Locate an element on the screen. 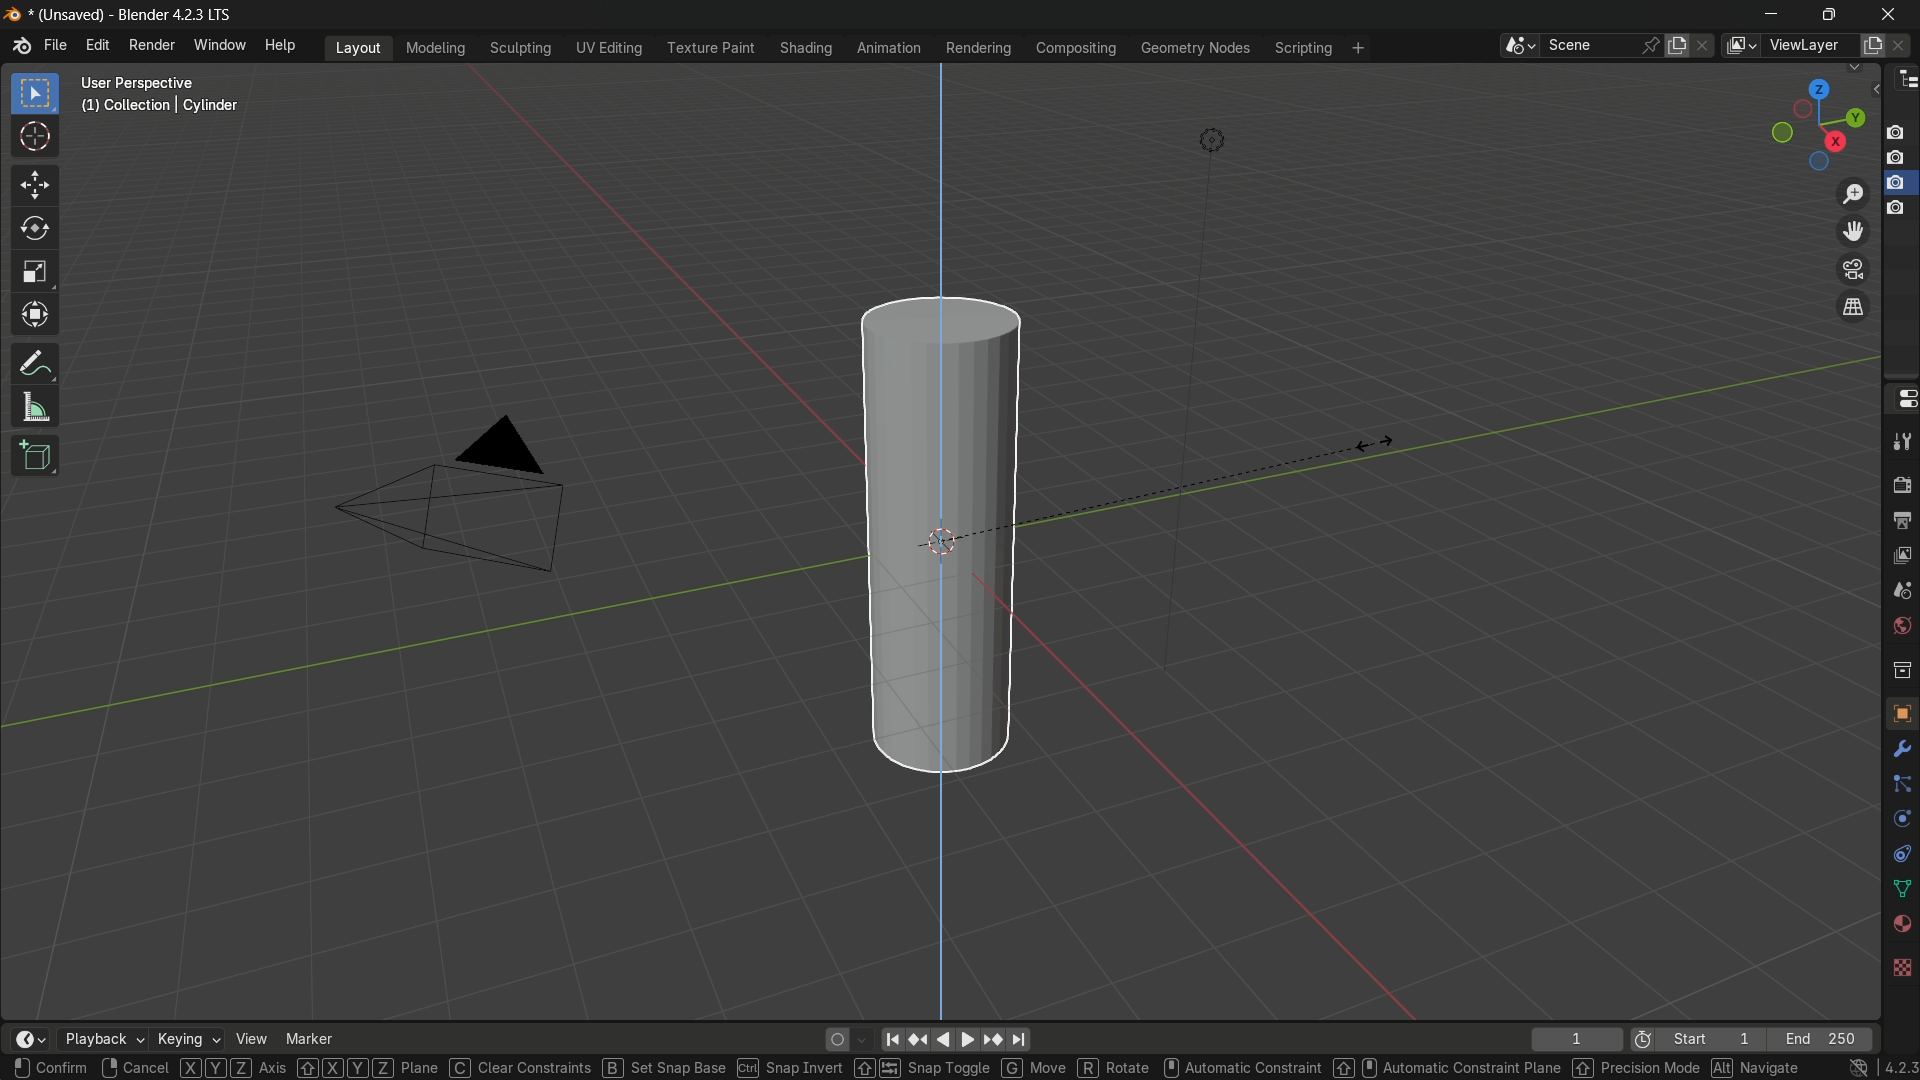  layer 2 is located at coordinates (1899, 157).